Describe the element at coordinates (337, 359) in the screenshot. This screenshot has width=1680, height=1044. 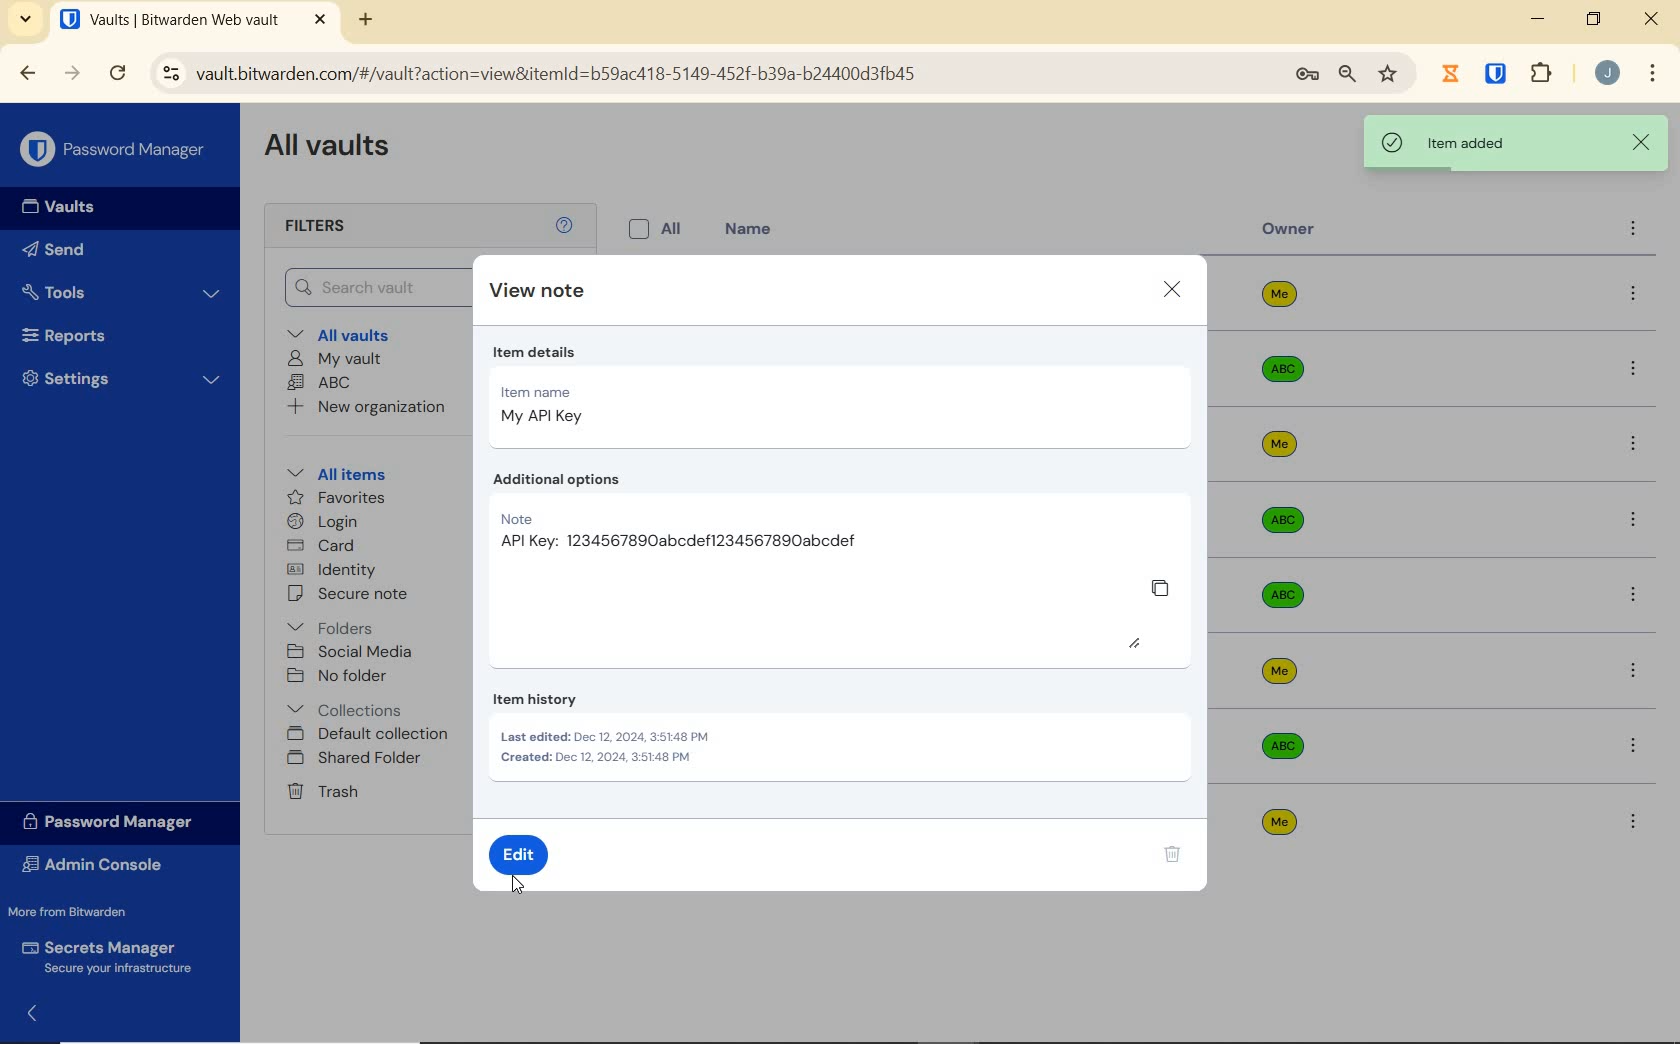
I see `My Vault` at that location.